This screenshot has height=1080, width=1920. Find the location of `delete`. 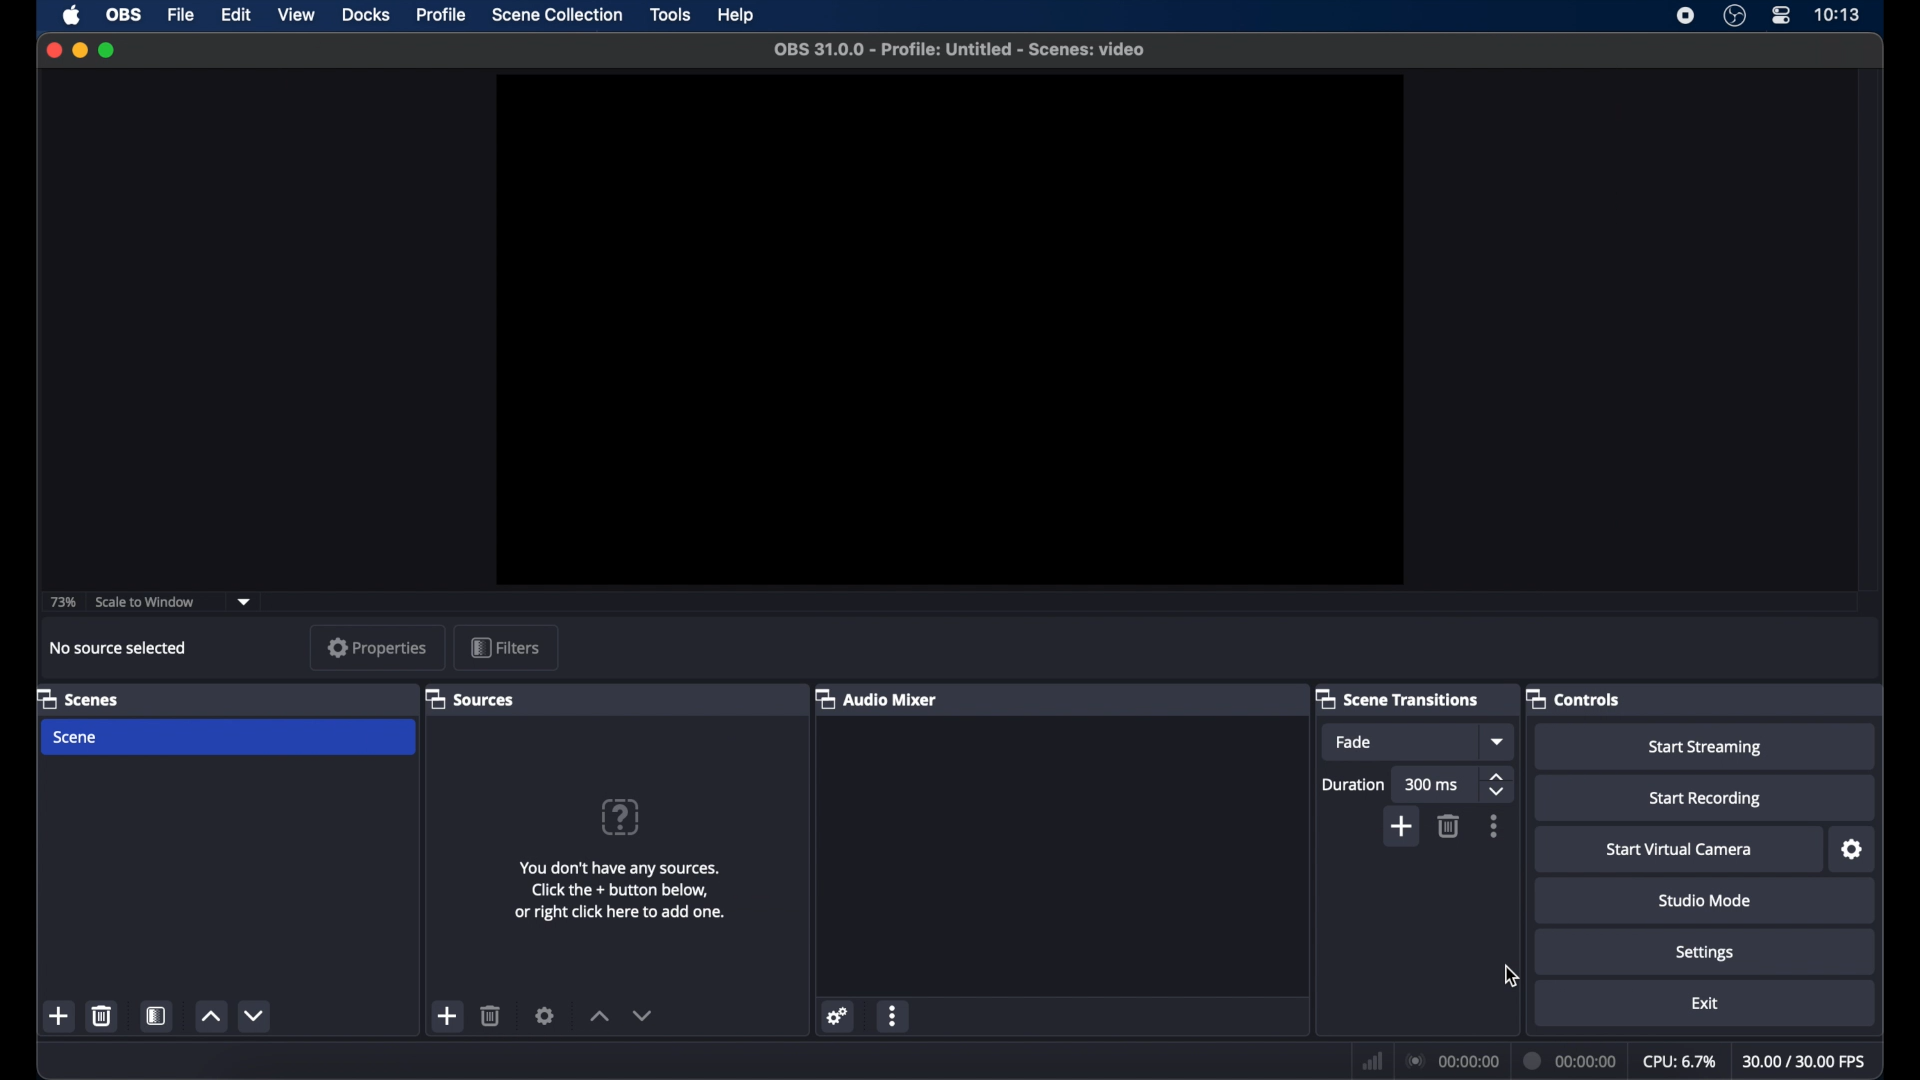

delete is located at coordinates (1448, 826).